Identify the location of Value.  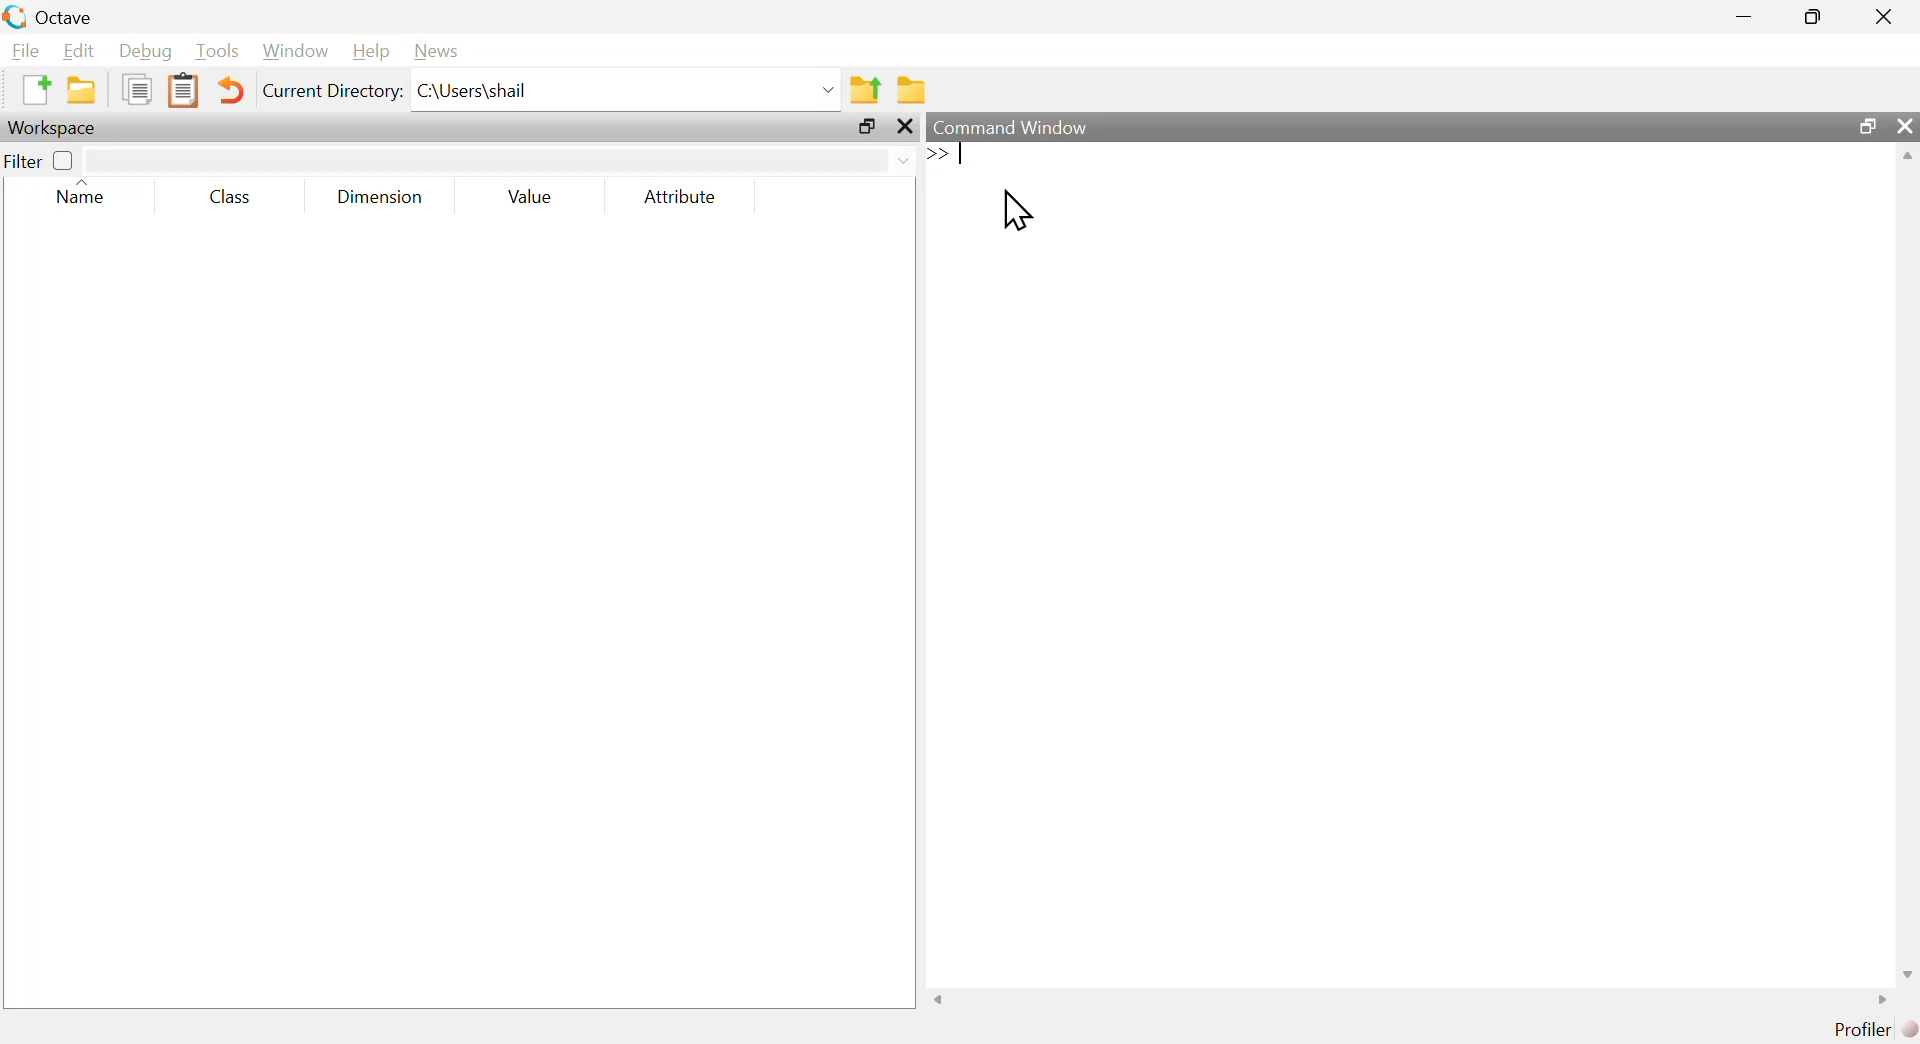
(536, 196).